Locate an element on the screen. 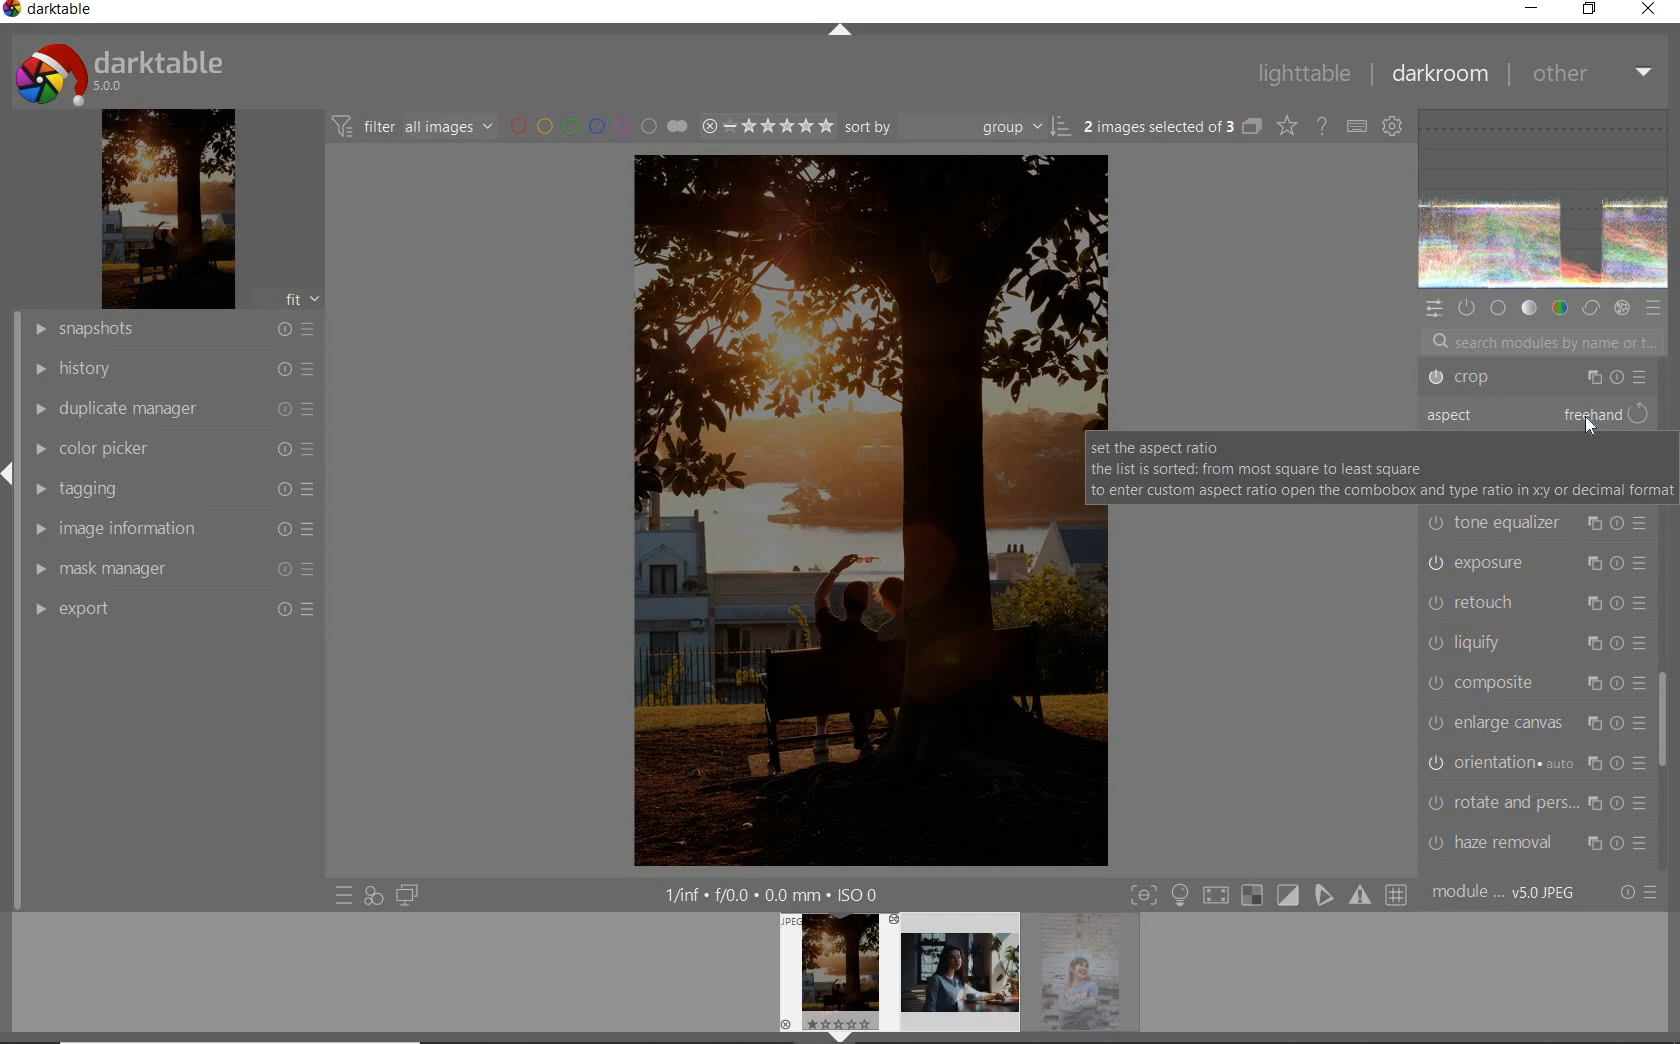  quick access preset is located at coordinates (344, 897).